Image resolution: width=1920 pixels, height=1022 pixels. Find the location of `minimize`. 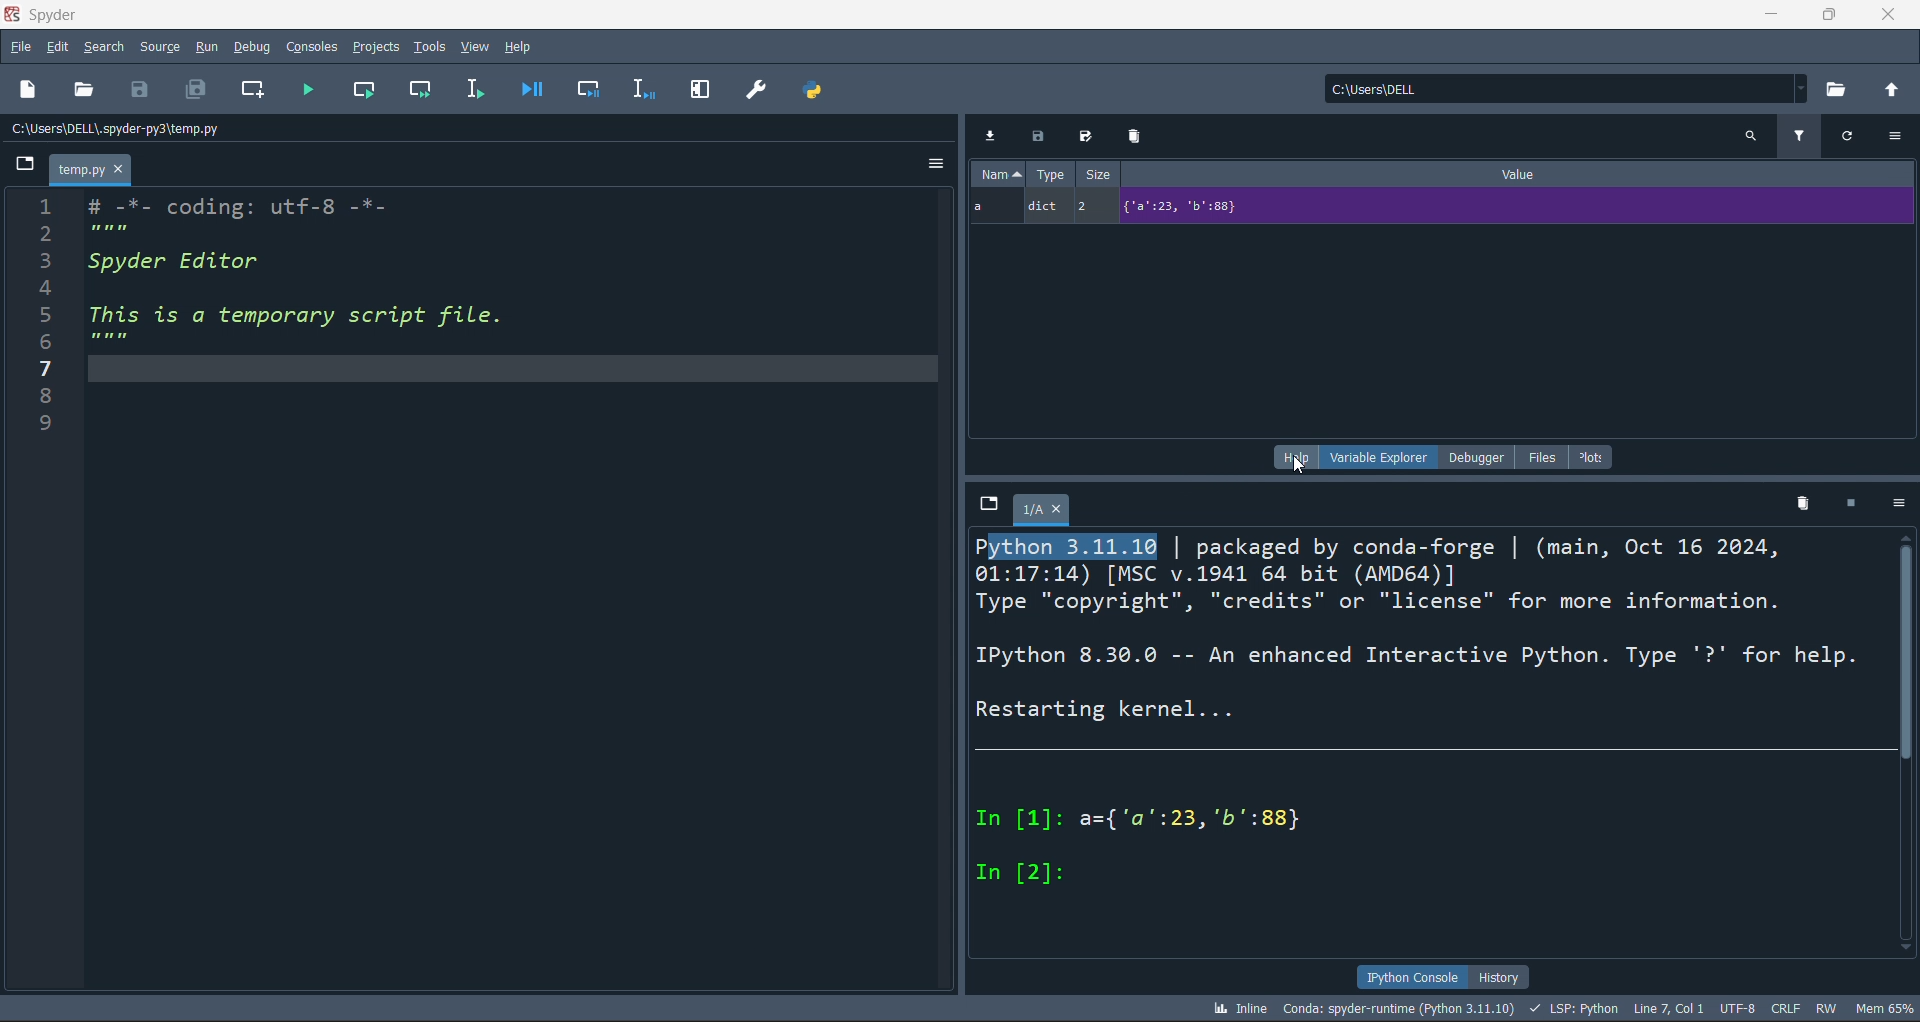

minimize is located at coordinates (1767, 16).